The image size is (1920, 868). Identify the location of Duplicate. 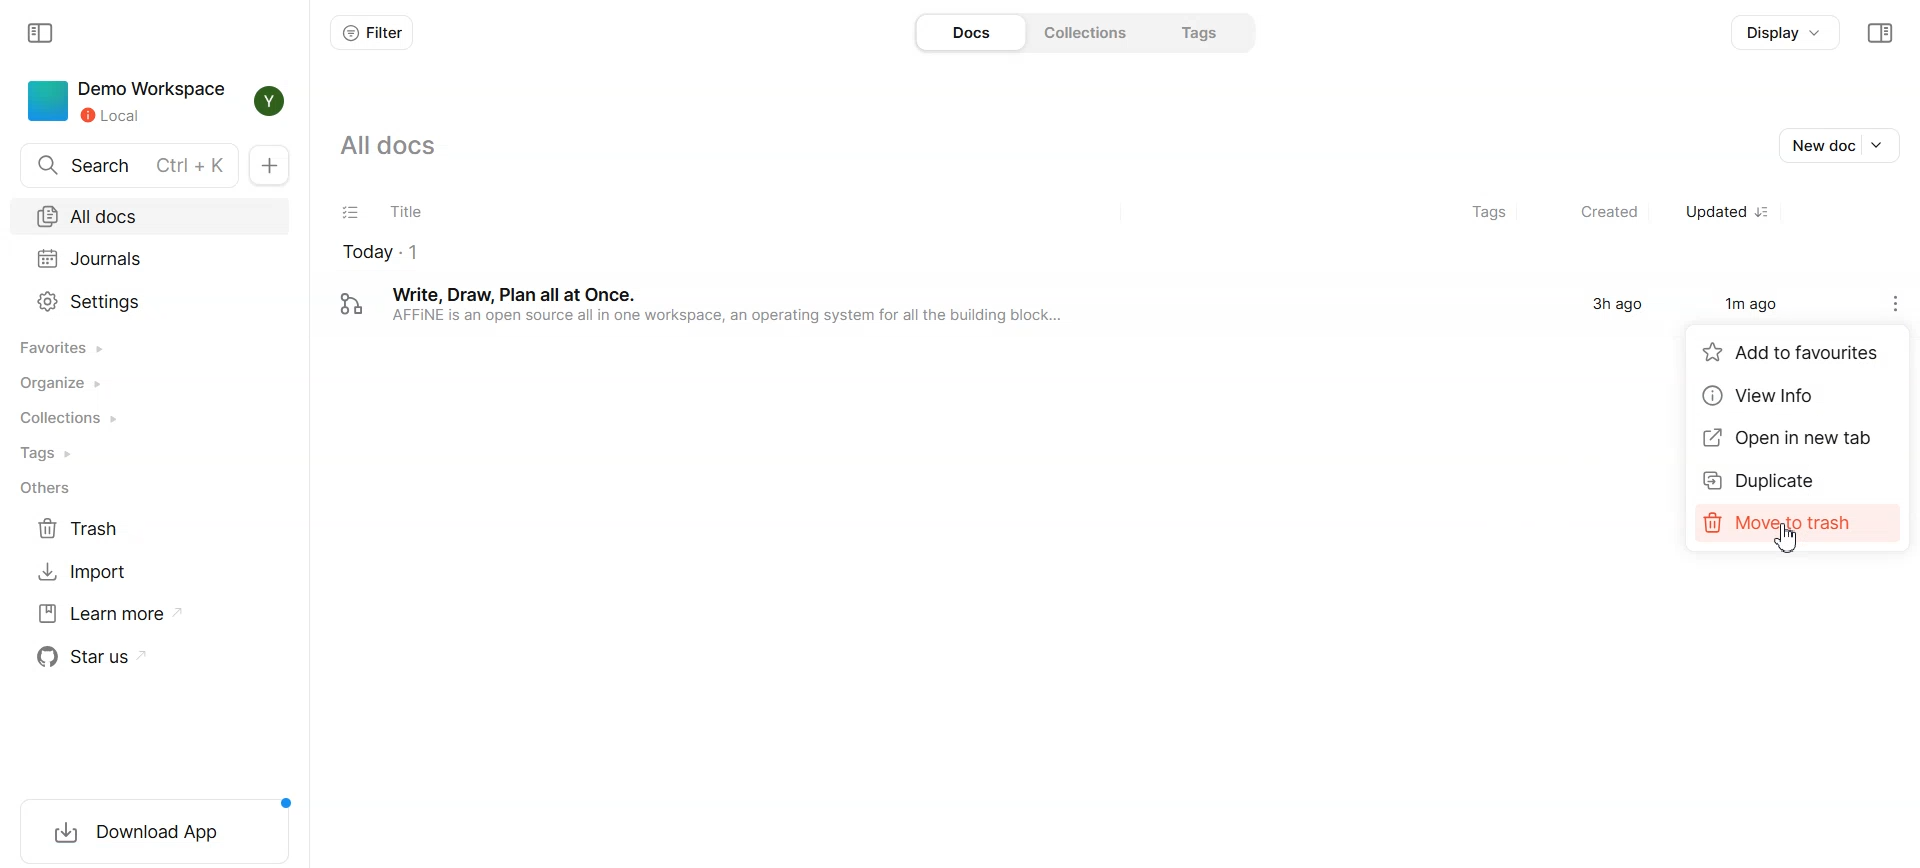
(1798, 480).